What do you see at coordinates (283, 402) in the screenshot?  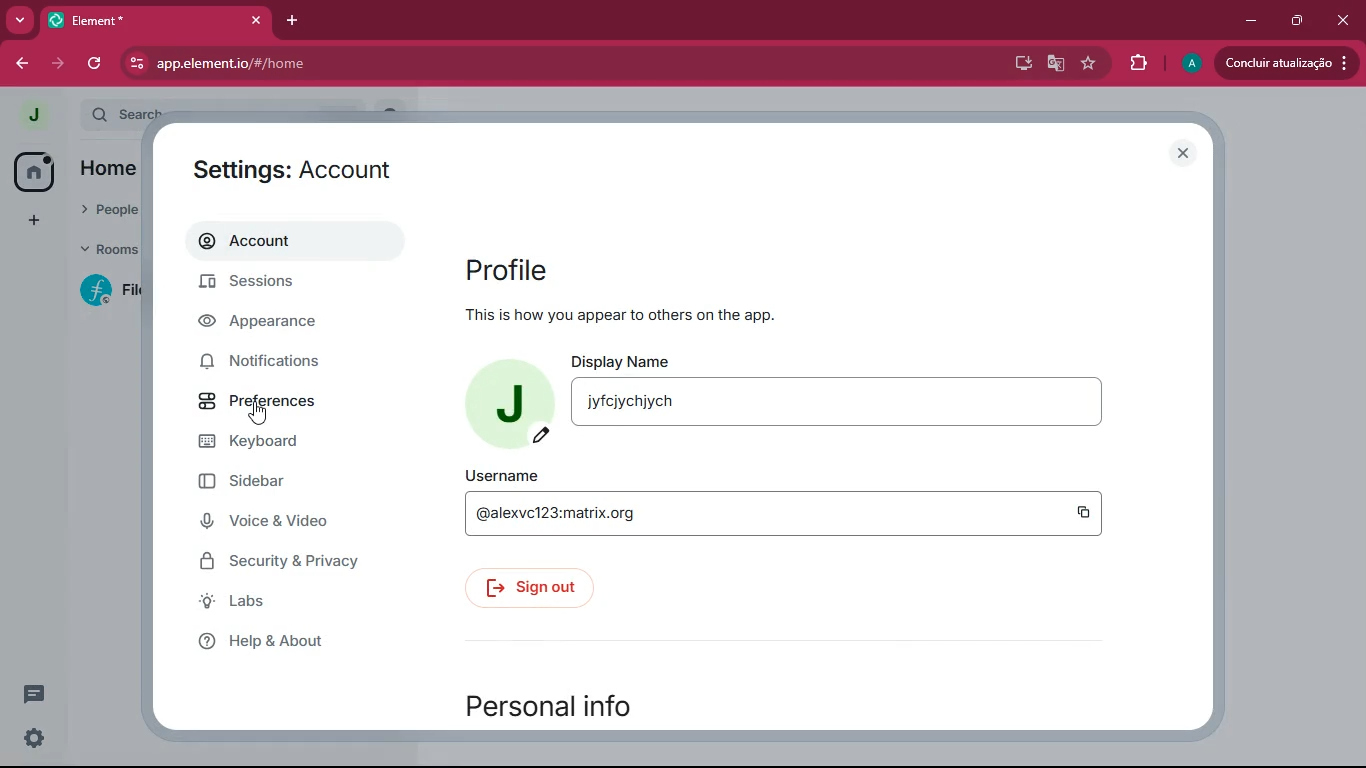 I see `preferences` at bounding box center [283, 402].